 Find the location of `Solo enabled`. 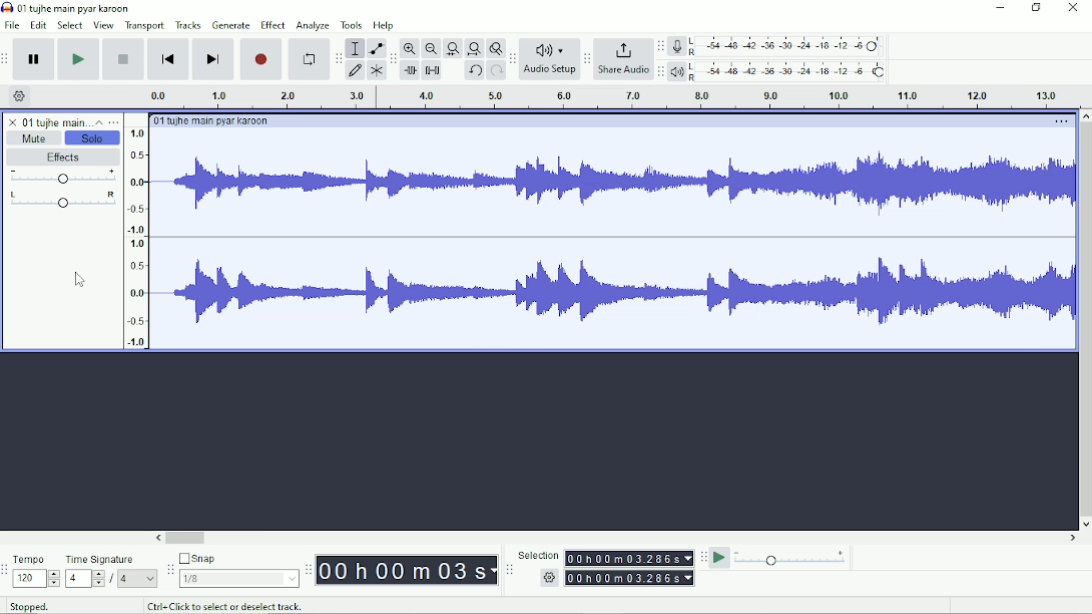

Solo enabled is located at coordinates (92, 138).